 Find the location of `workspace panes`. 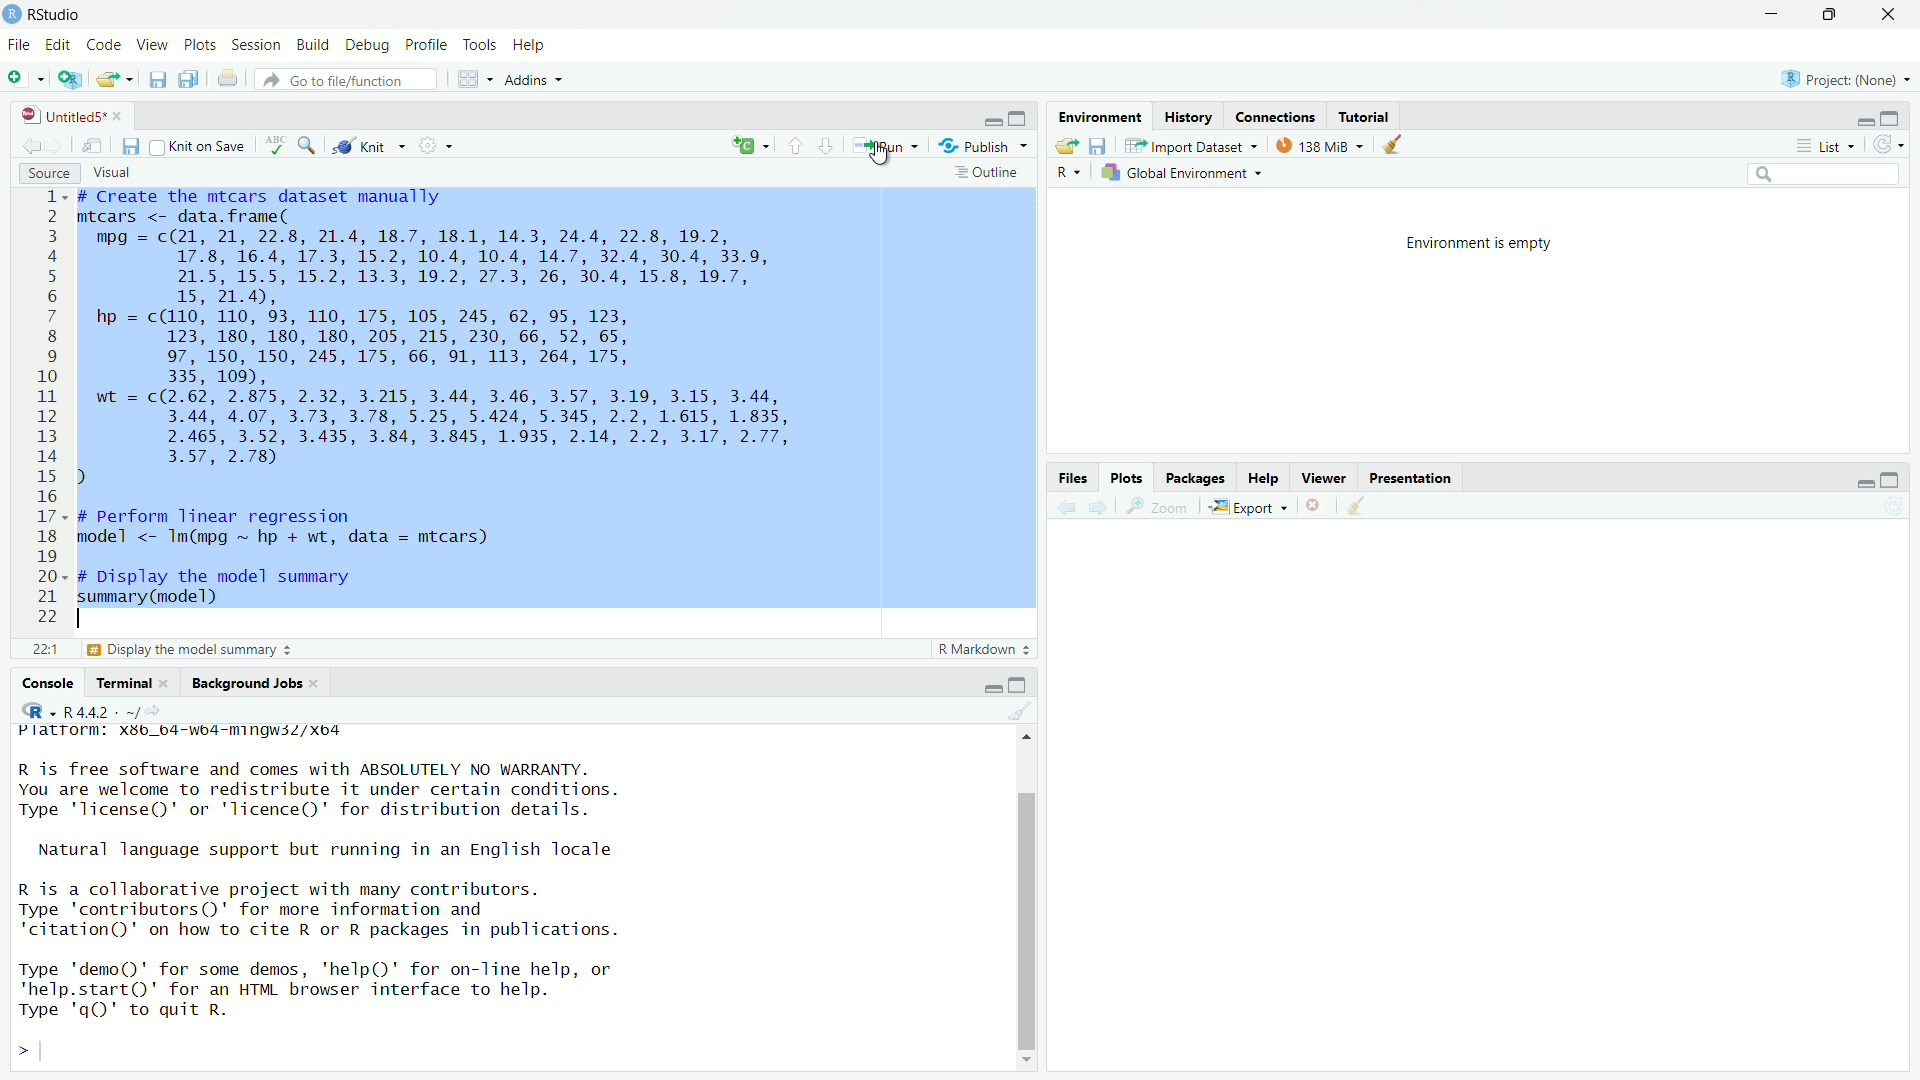

workspace panes is located at coordinates (469, 79).